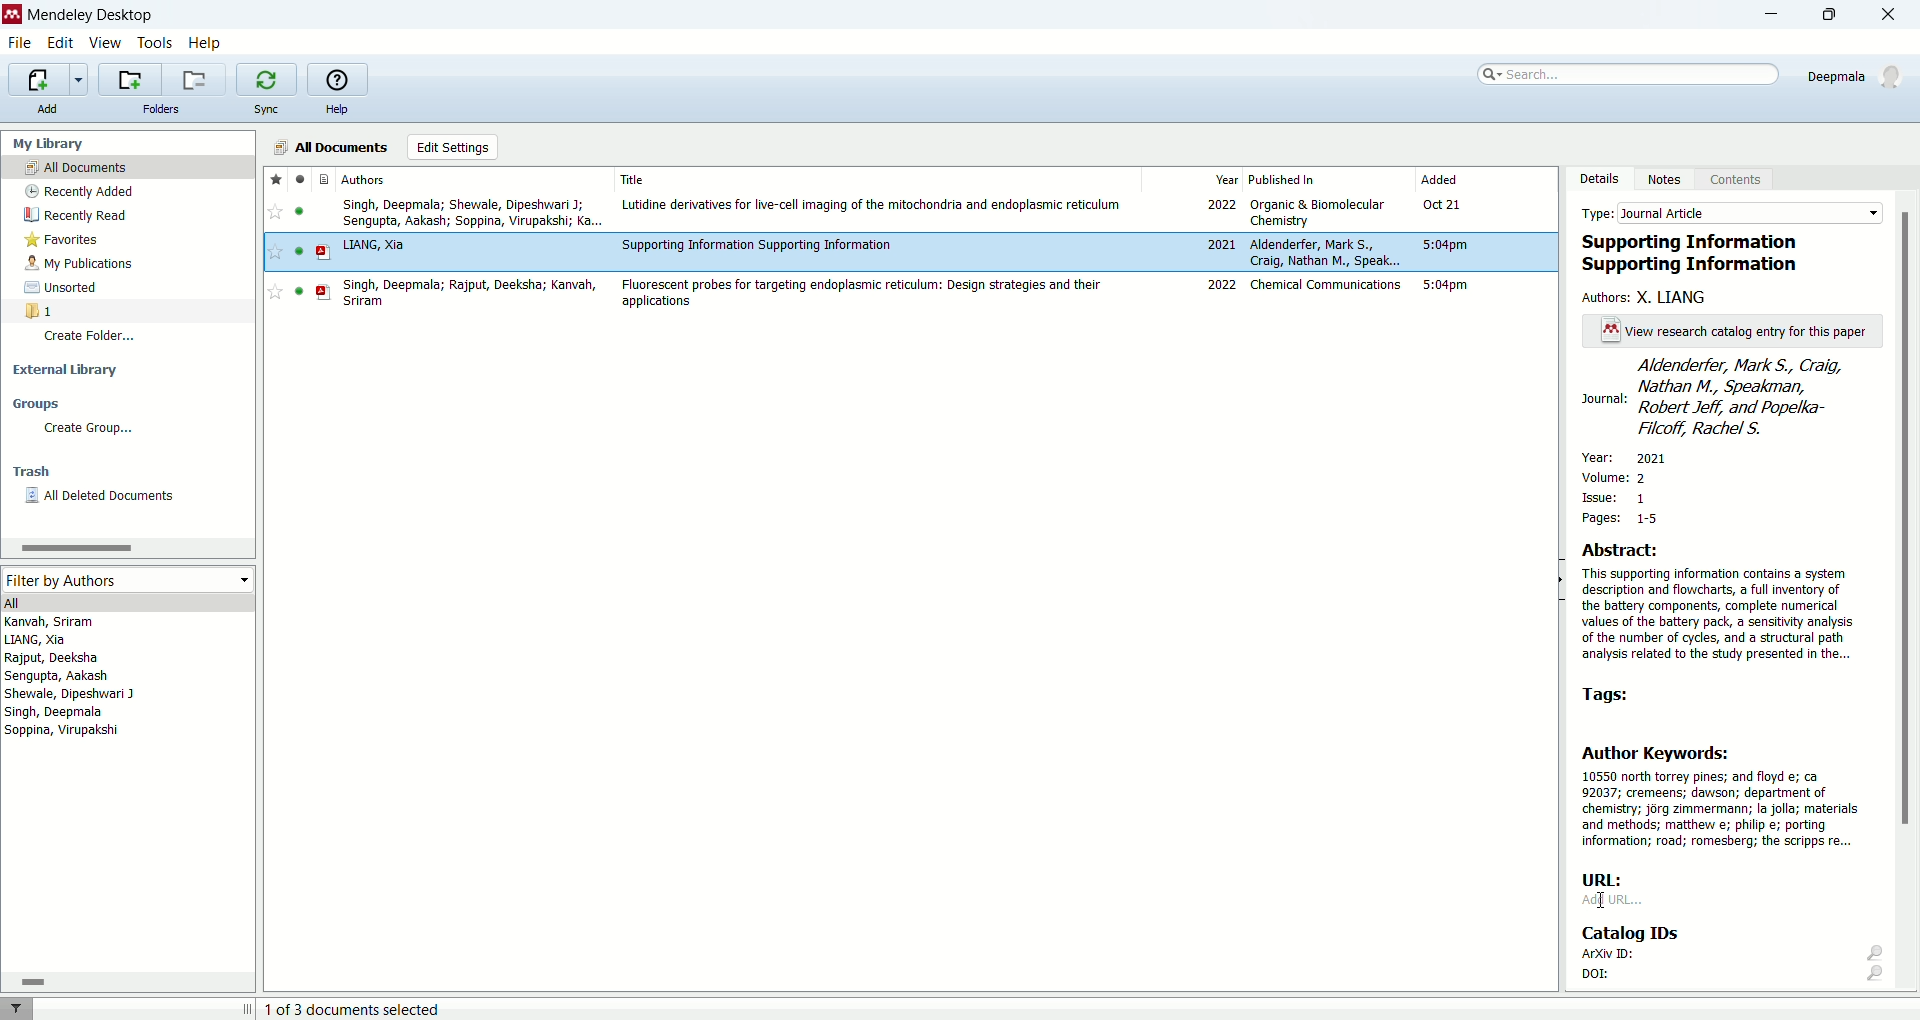 Image resolution: width=1920 pixels, height=1020 pixels. What do you see at coordinates (127, 980) in the screenshot?
I see `horizontal scroll bar` at bounding box center [127, 980].